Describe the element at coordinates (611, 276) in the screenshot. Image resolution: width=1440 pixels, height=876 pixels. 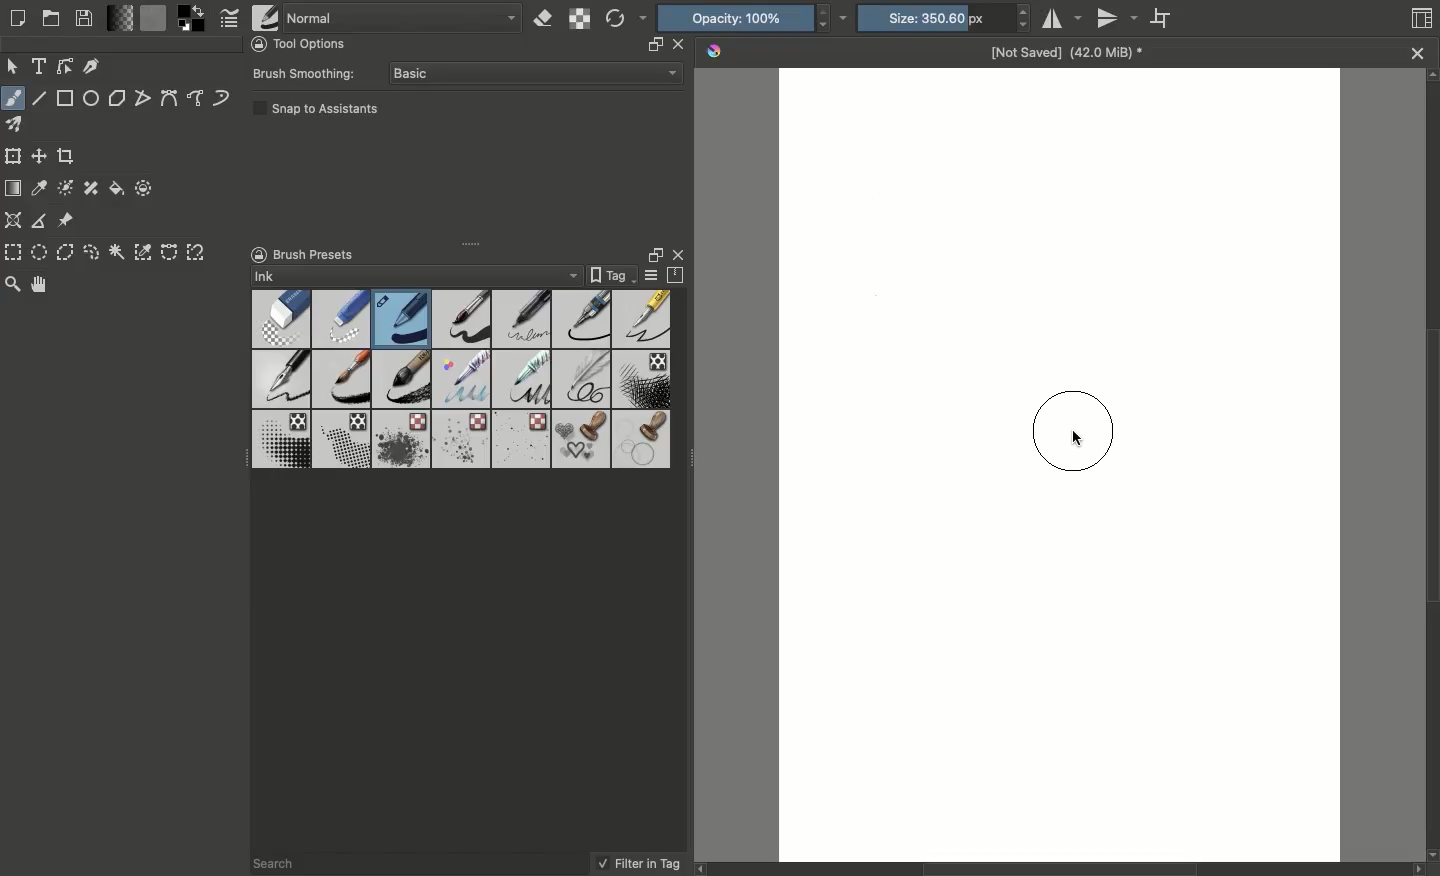
I see `Tag` at that location.